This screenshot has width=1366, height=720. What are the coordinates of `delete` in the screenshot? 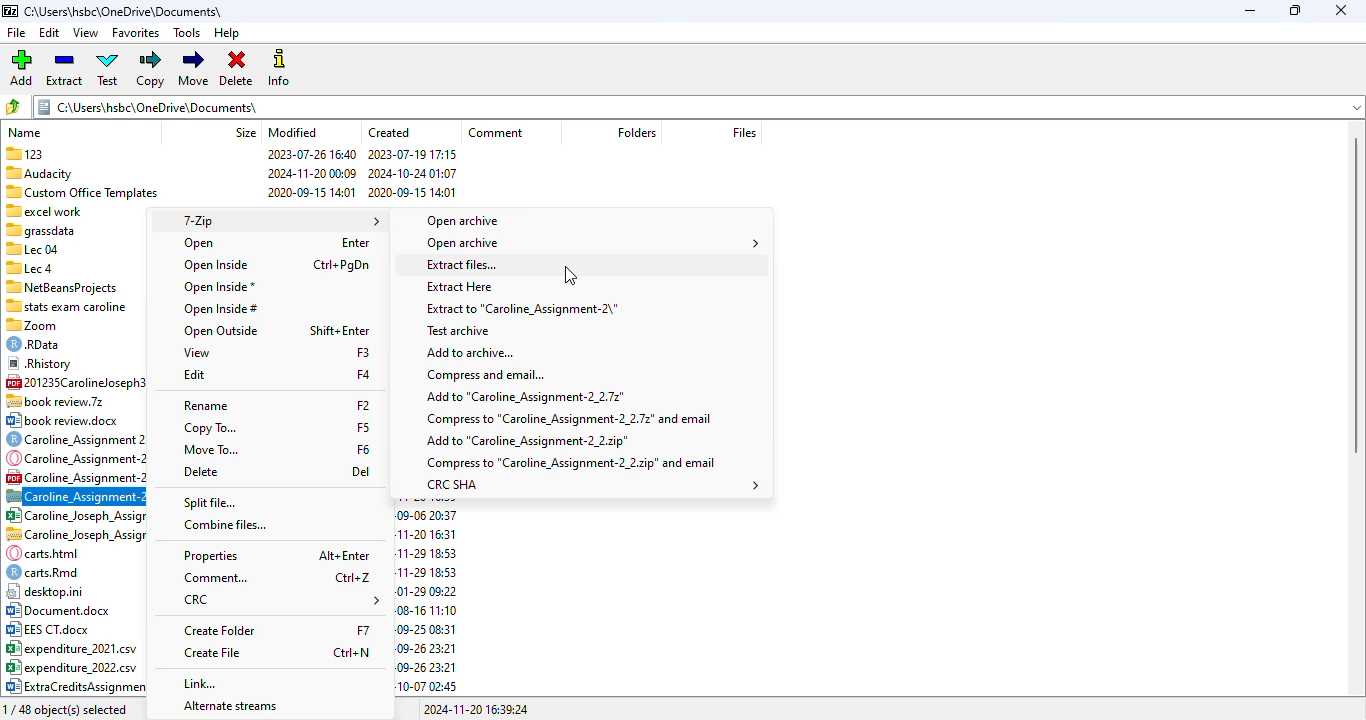 It's located at (201, 472).